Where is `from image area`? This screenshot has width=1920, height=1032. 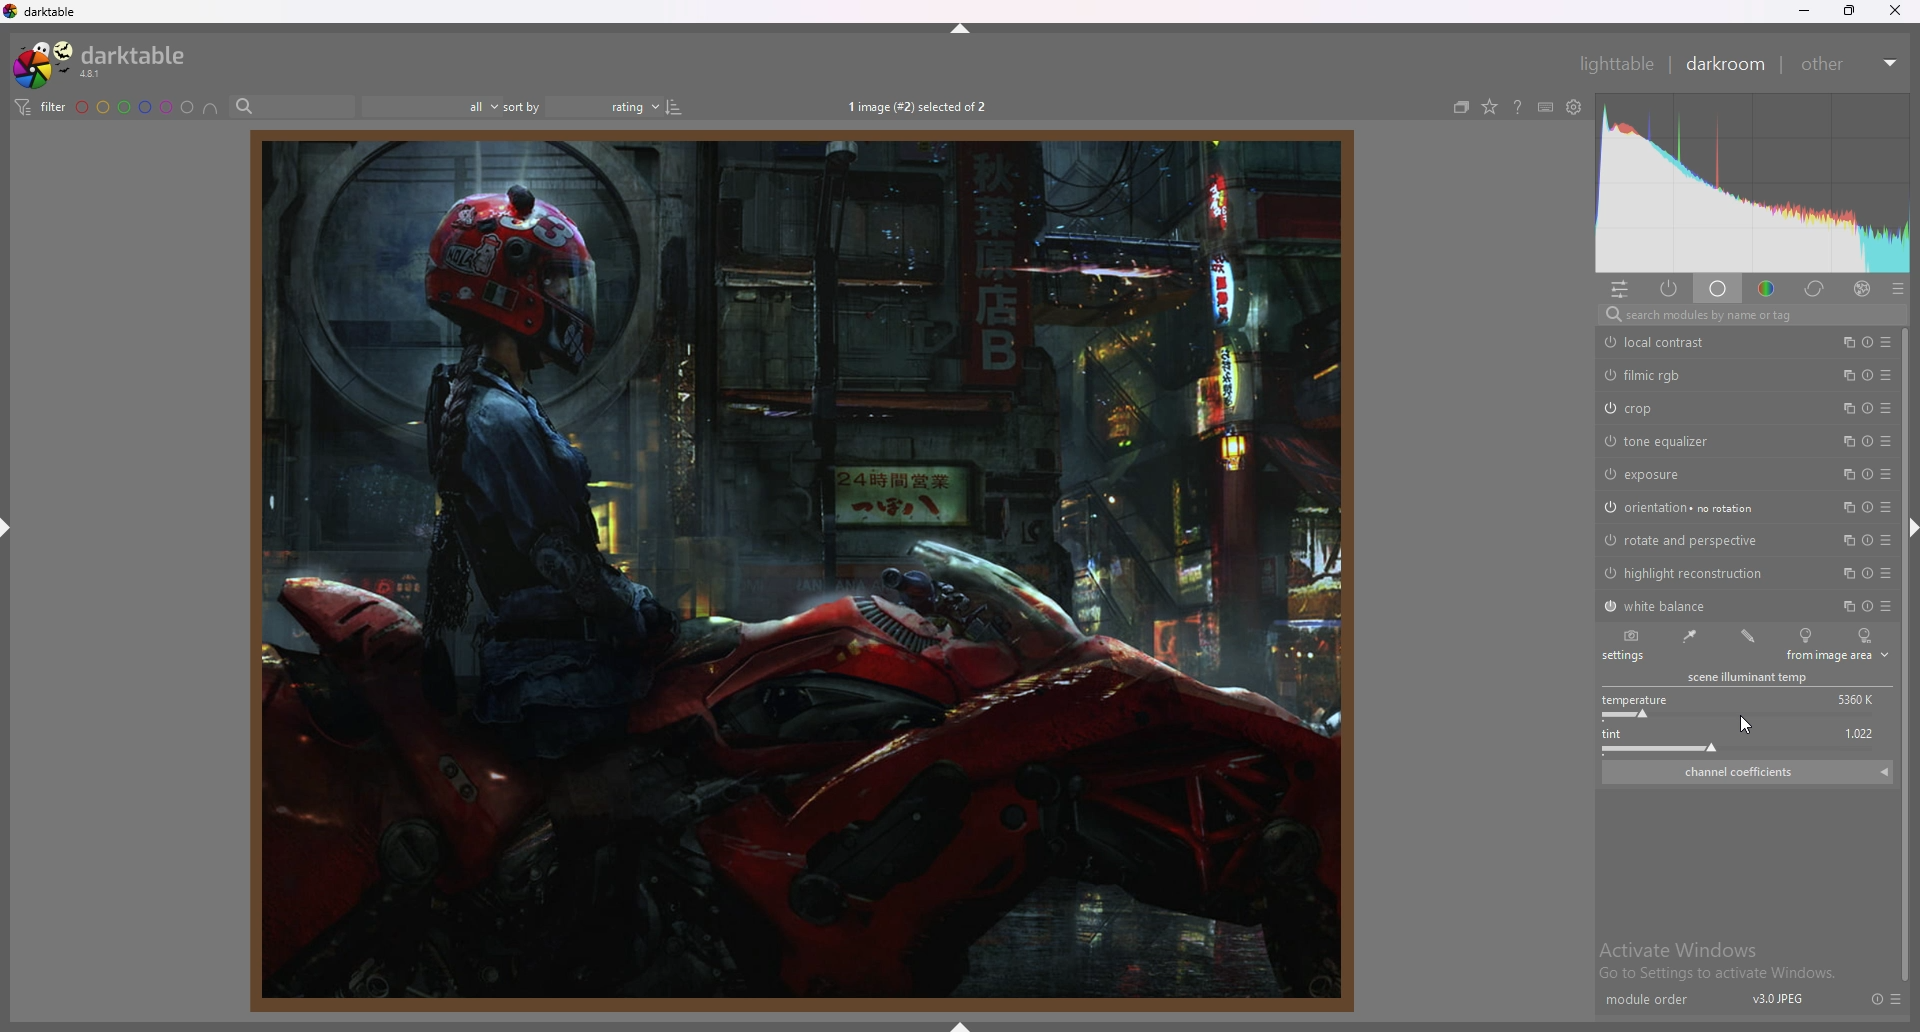 from image area is located at coordinates (1837, 656).